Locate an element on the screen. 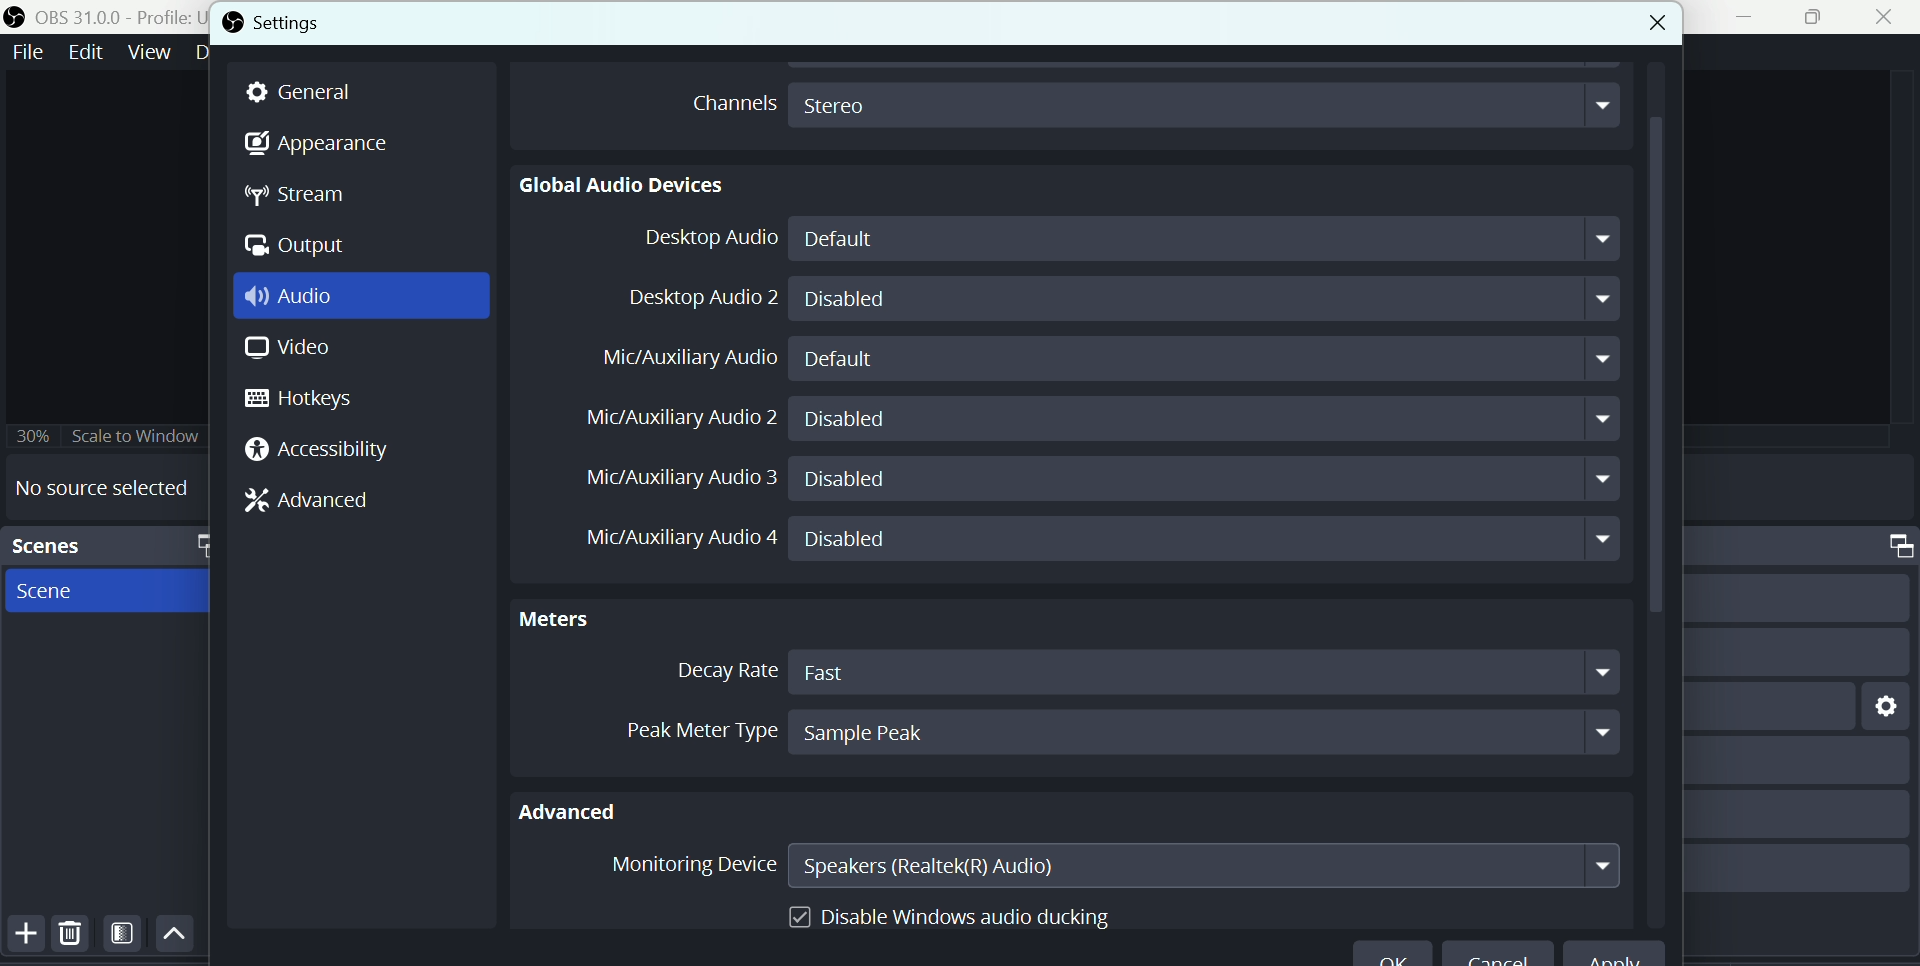 The width and height of the screenshot is (1920, 966). Sample Peak is located at coordinates (1204, 732).